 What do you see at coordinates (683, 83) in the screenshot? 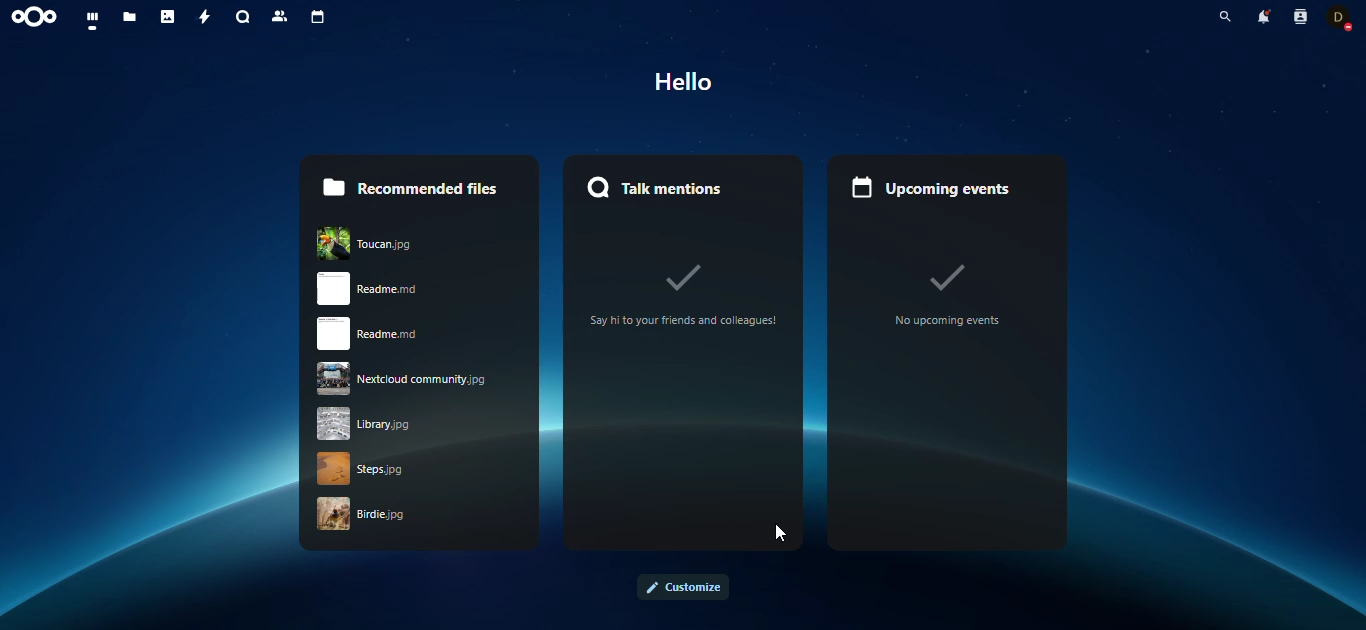
I see `hello` at bounding box center [683, 83].